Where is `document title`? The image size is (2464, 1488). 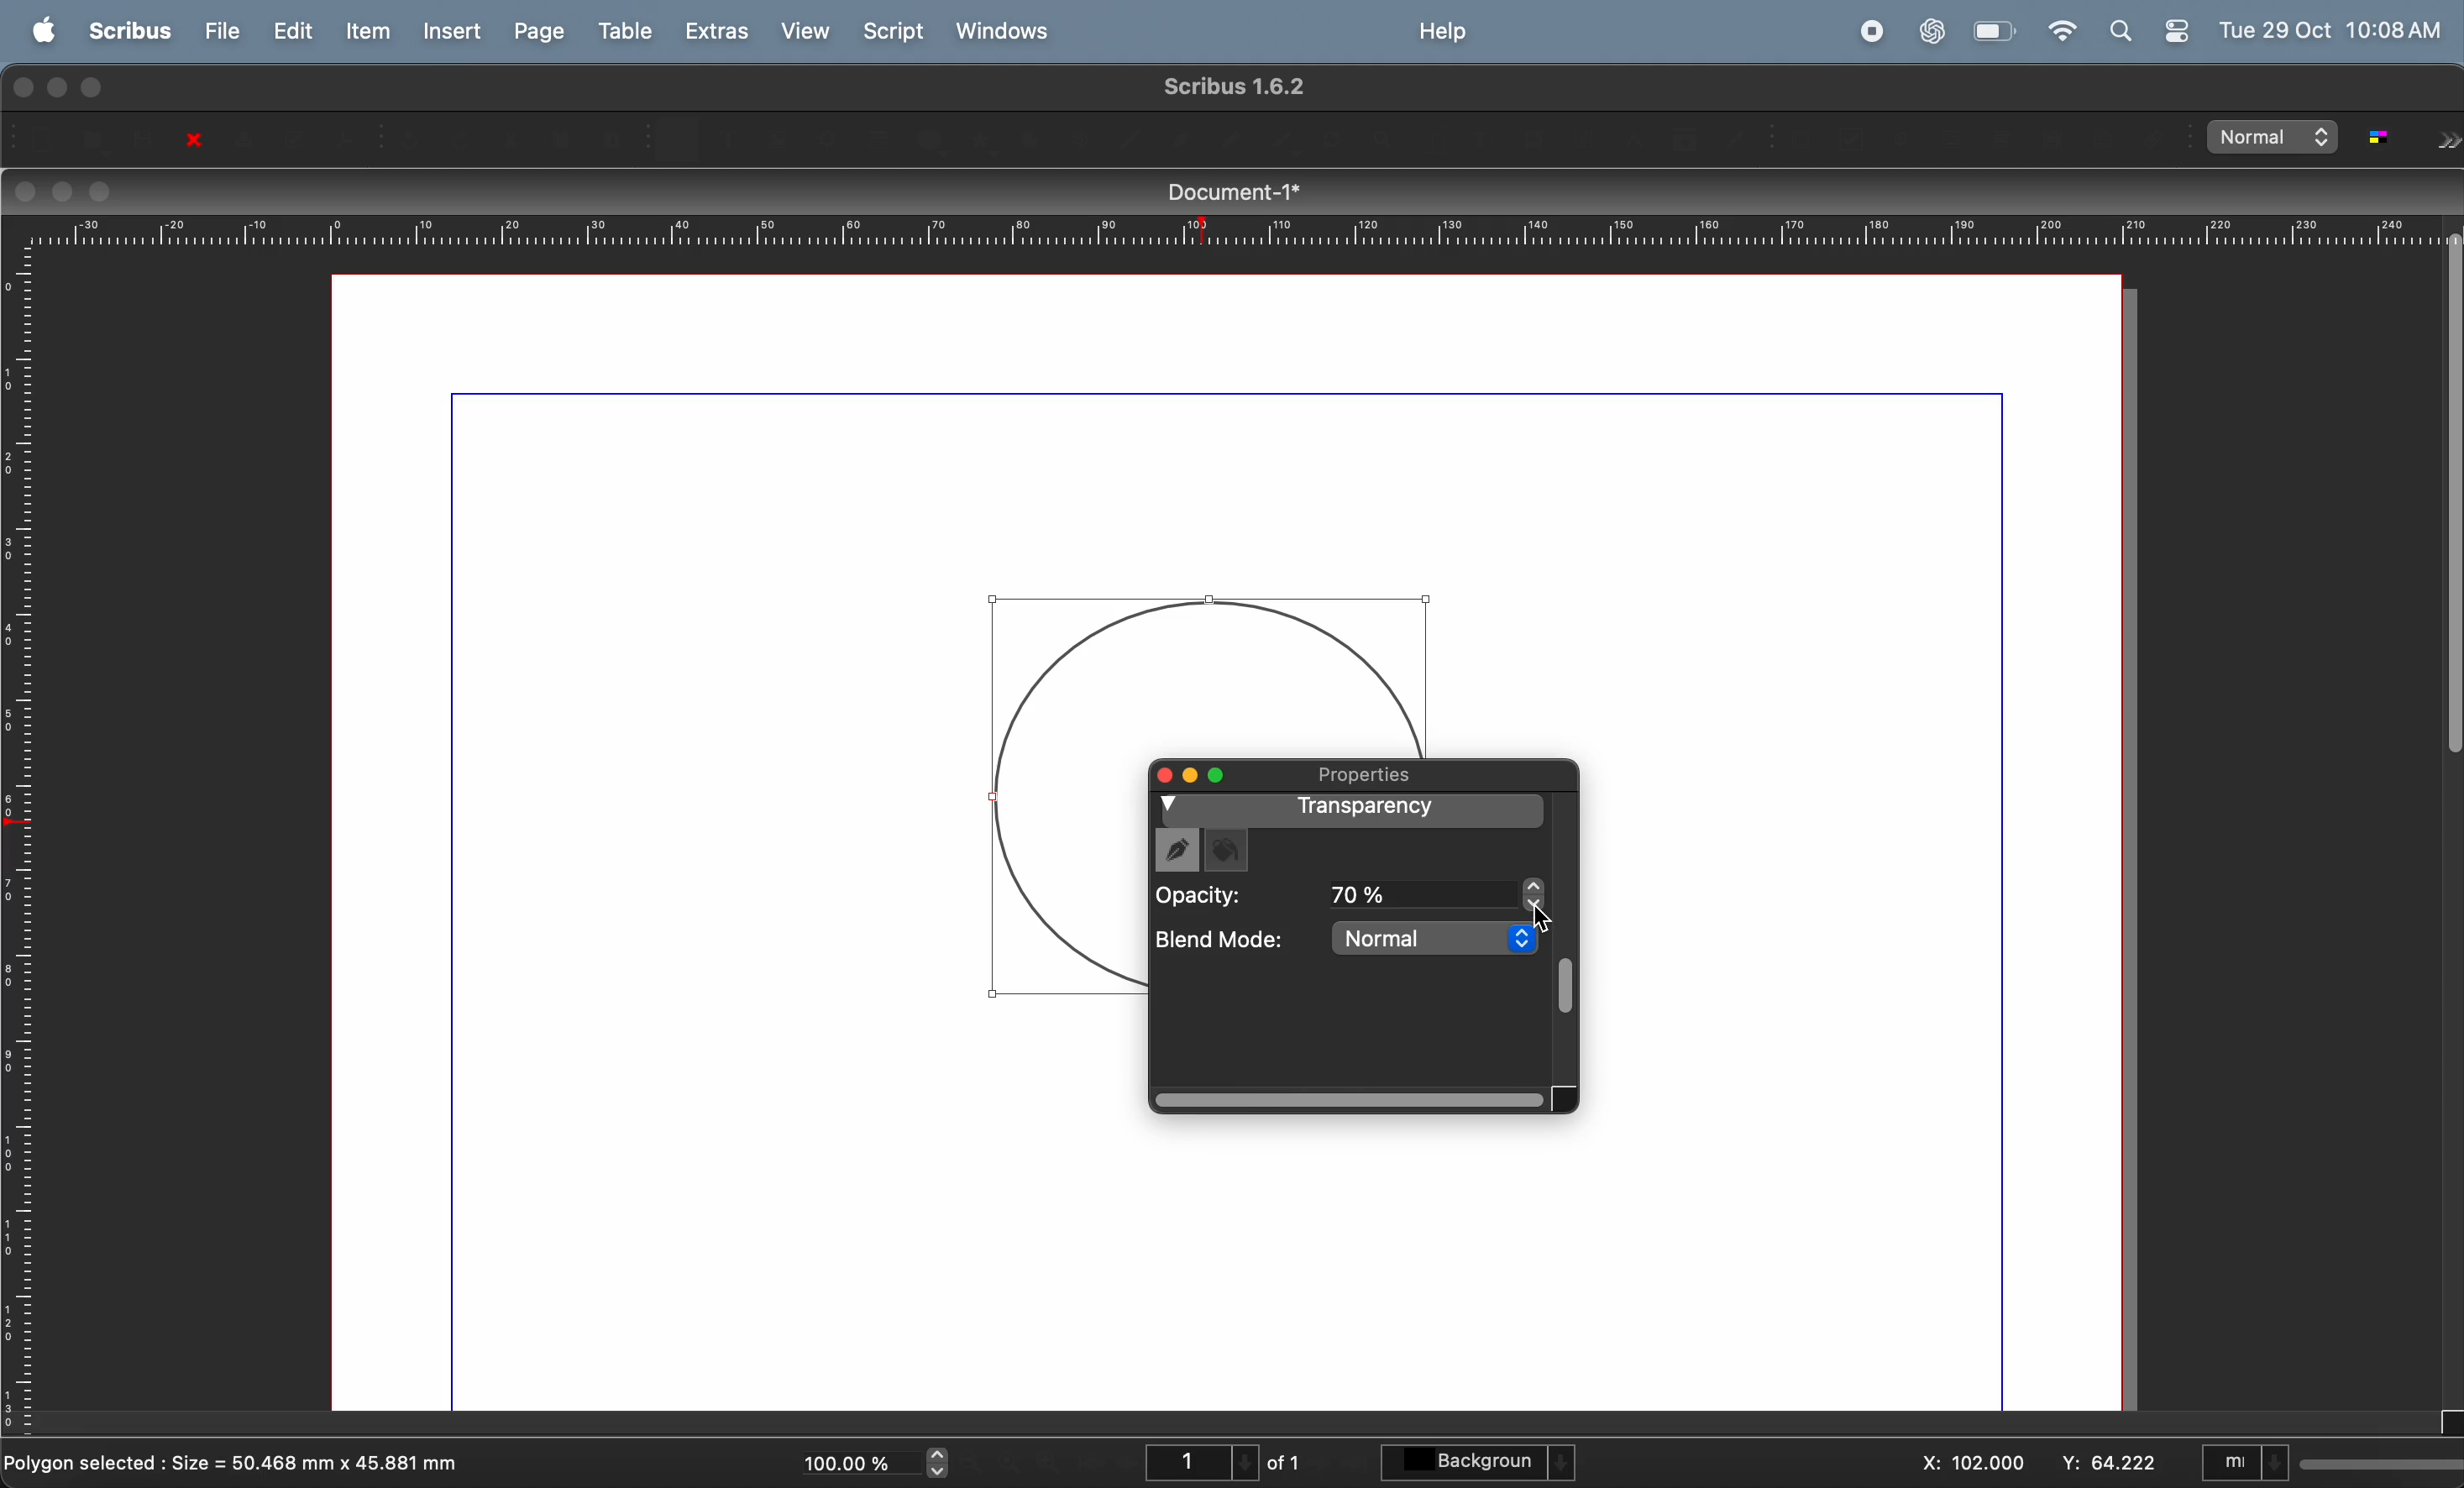
document title is located at coordinates (1225, 193).